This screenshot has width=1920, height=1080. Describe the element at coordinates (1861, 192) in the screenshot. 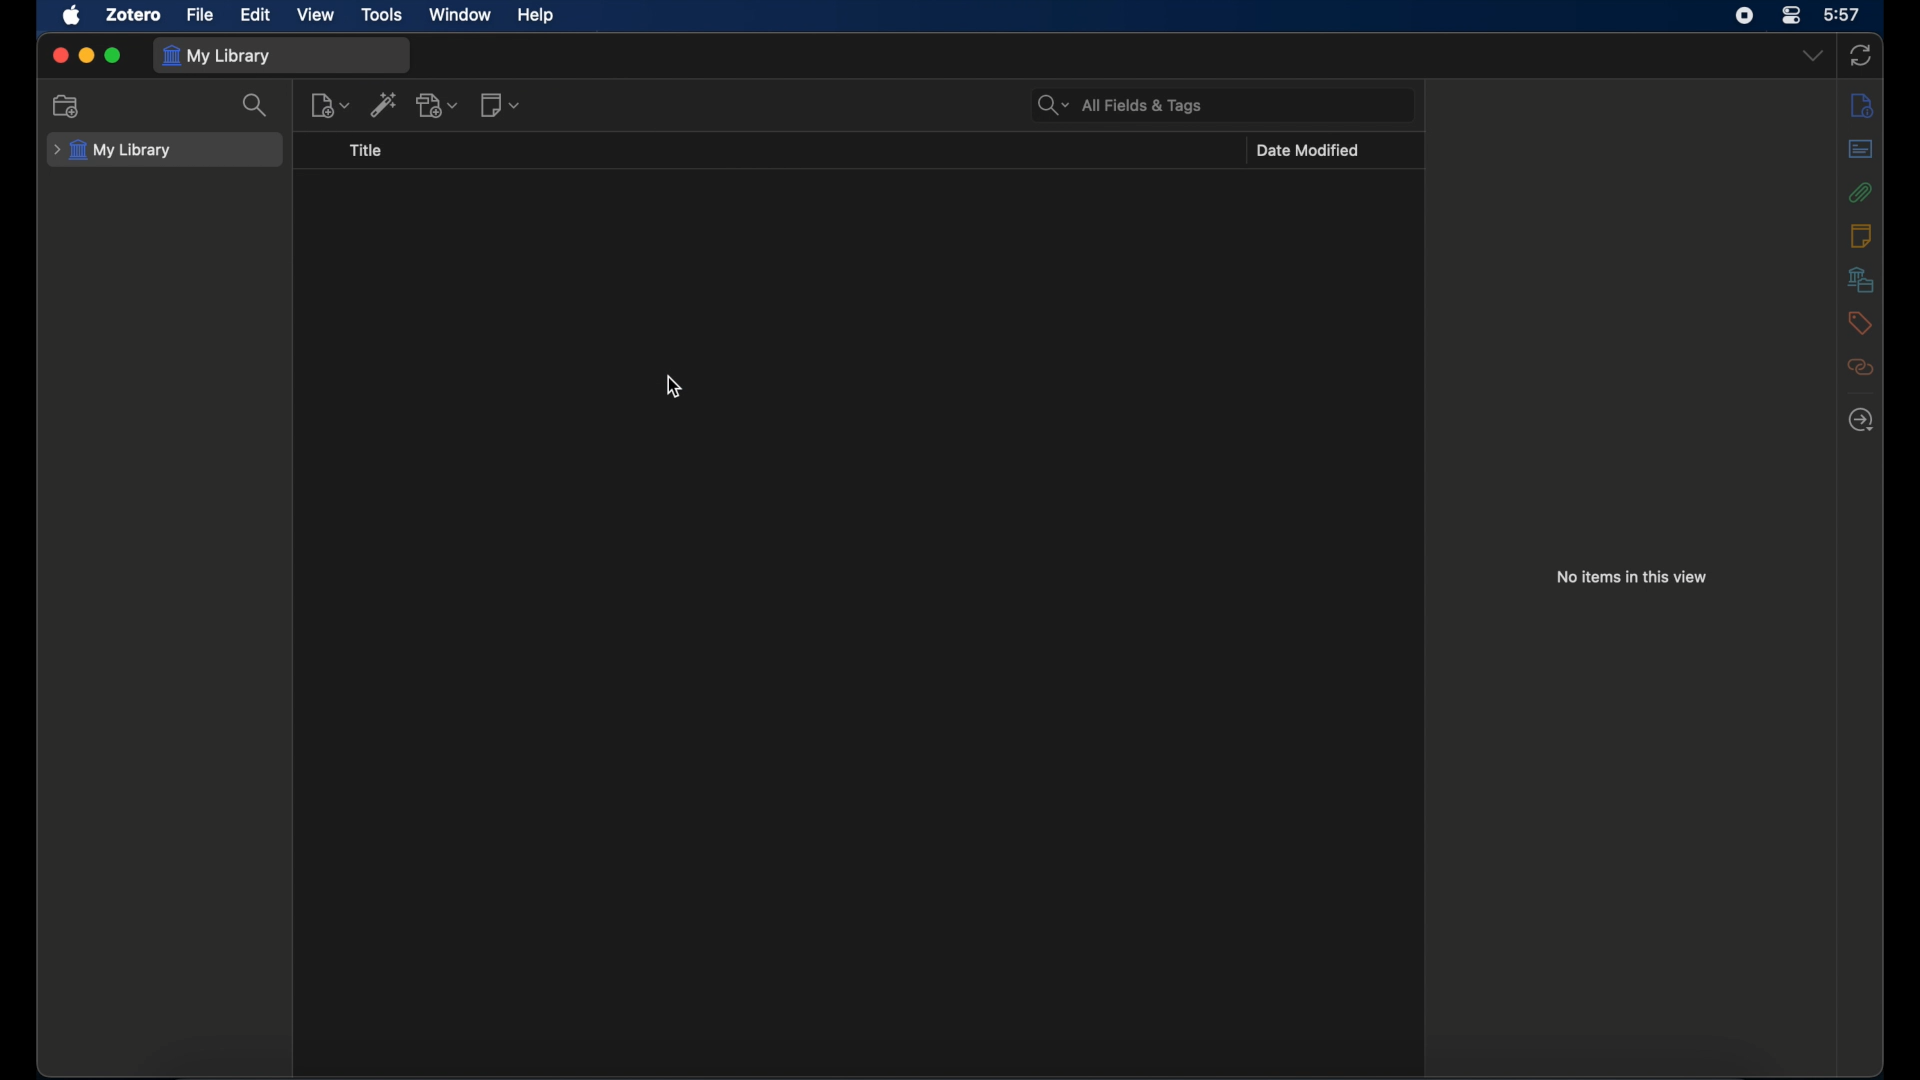

I see `attachments` at that location.